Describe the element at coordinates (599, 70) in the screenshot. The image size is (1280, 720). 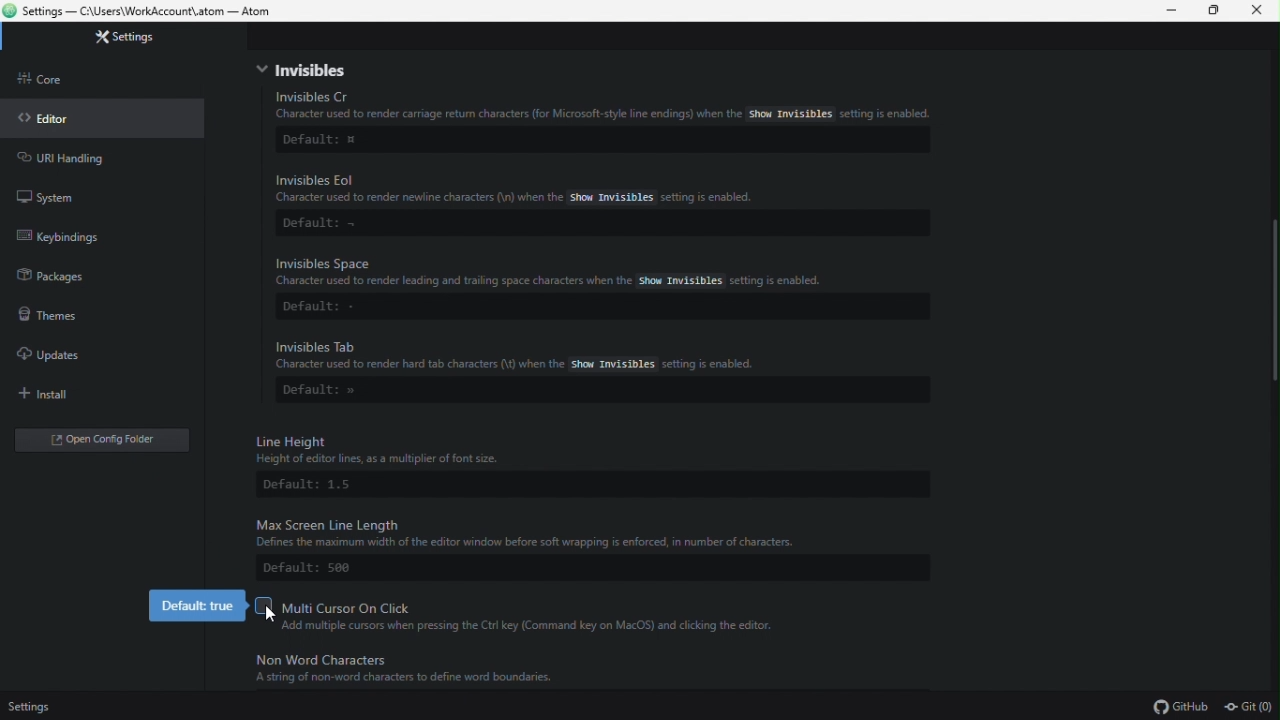
I see `Invisibles ` at that location.